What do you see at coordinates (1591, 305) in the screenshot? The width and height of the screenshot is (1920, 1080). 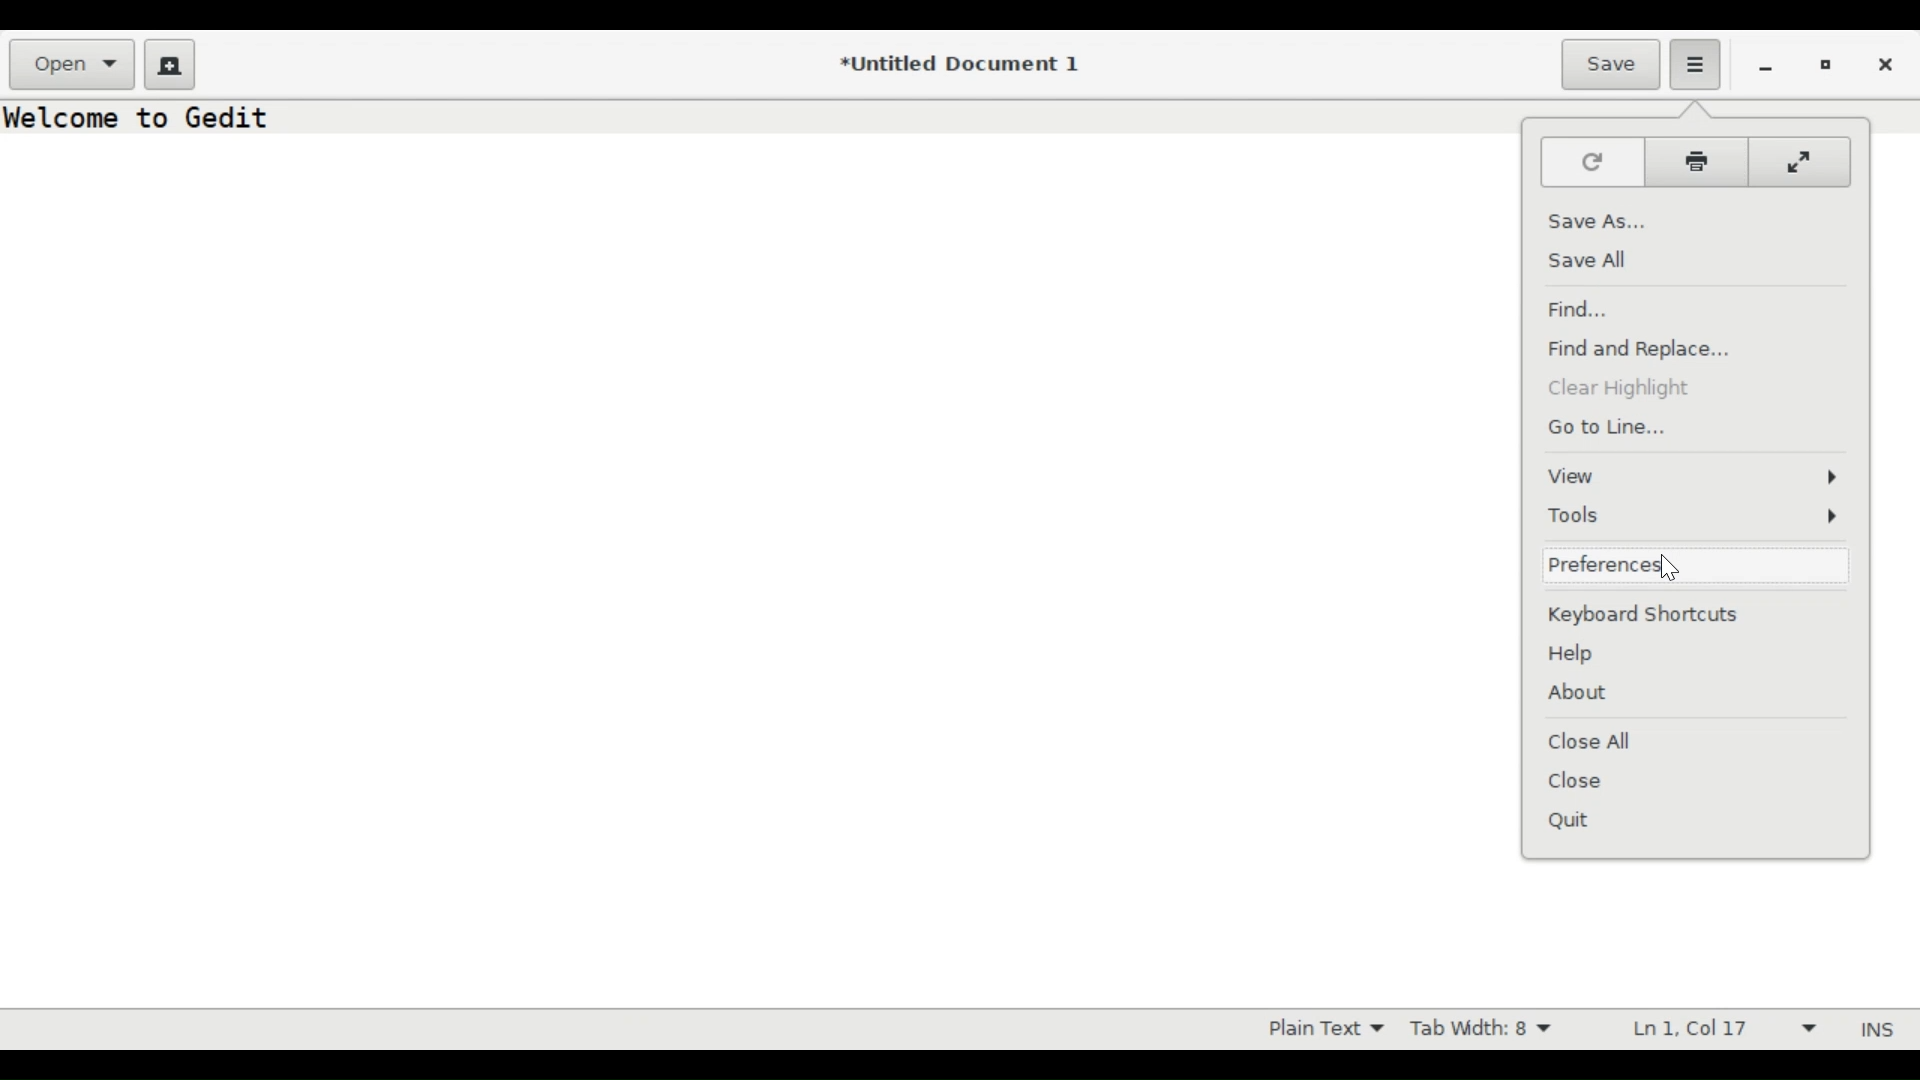 I see `Find` at bounding box center [1591, 305].